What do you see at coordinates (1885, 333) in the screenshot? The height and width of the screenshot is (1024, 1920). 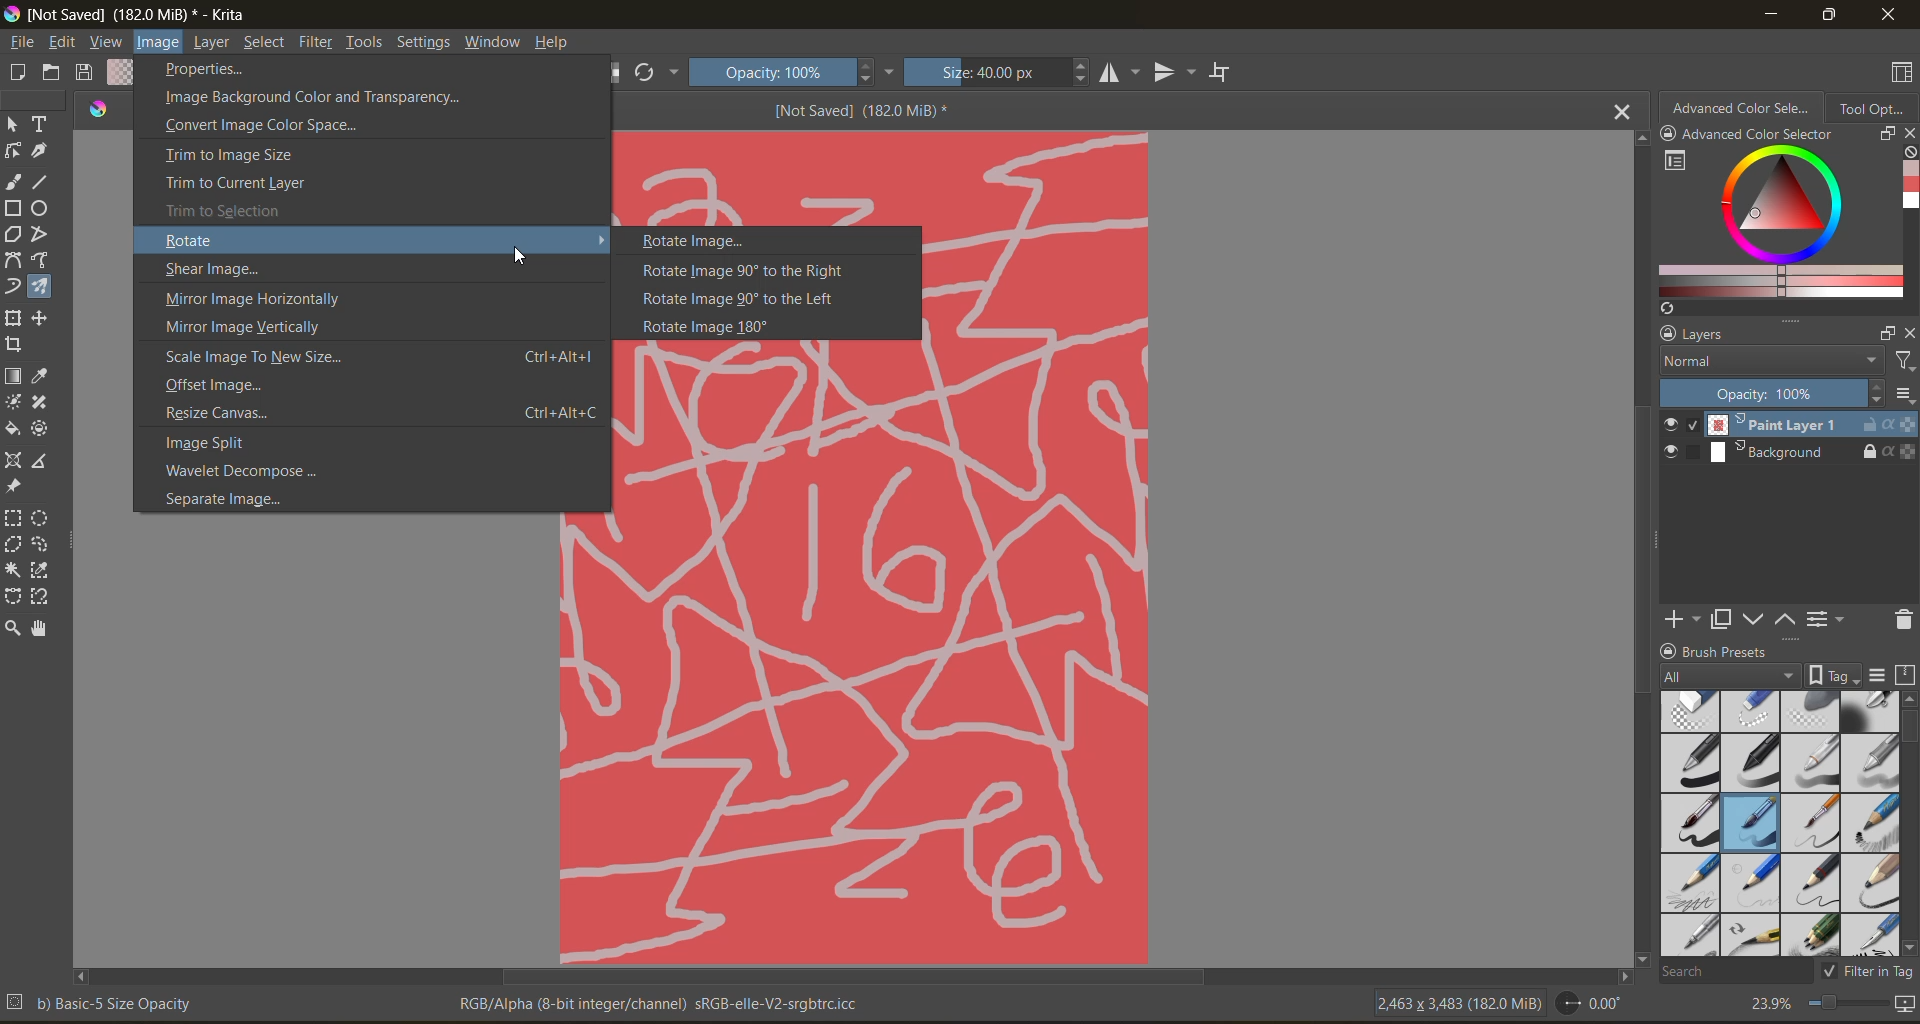 I see `float docker` at bounding box center [1885, 333].